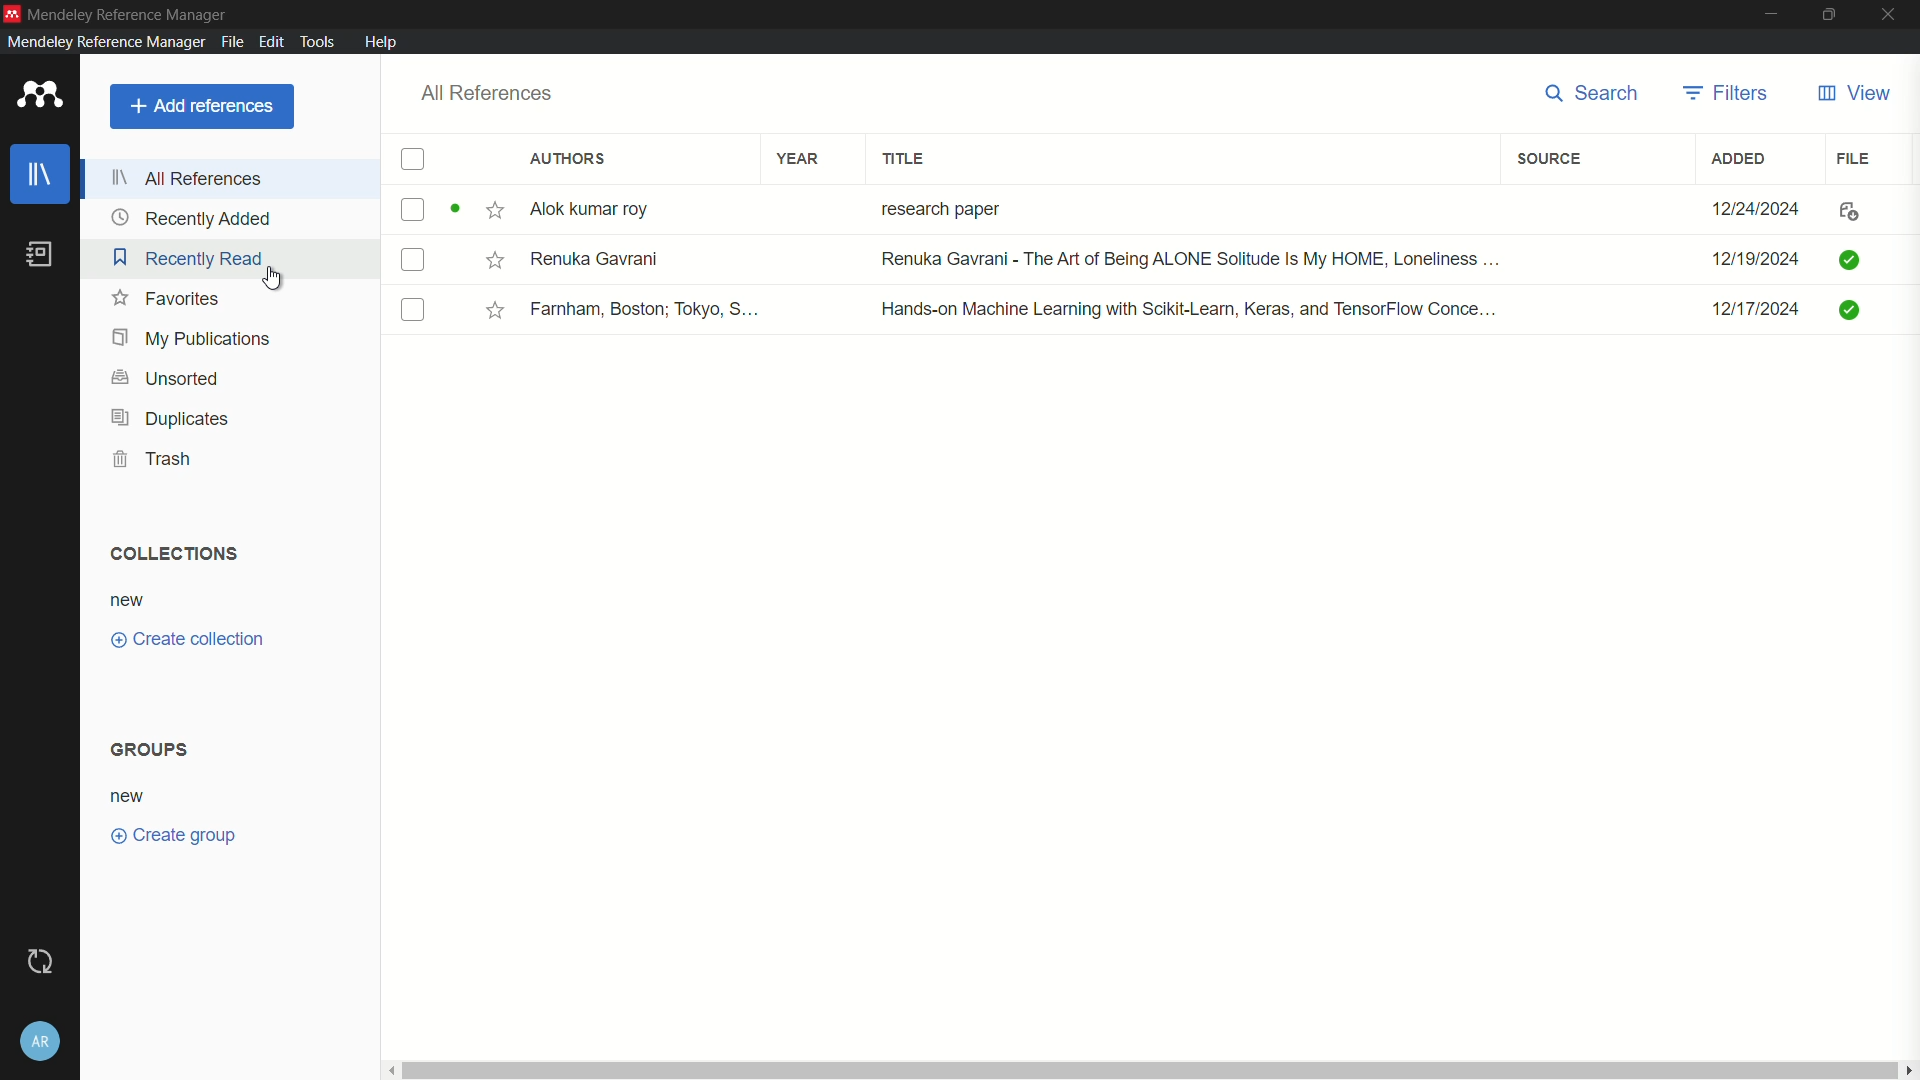 This screenshot has height=1080, width=1920. Describe the element at coordinates (1728, 95) in the screenshot. I see `filters` at that location.